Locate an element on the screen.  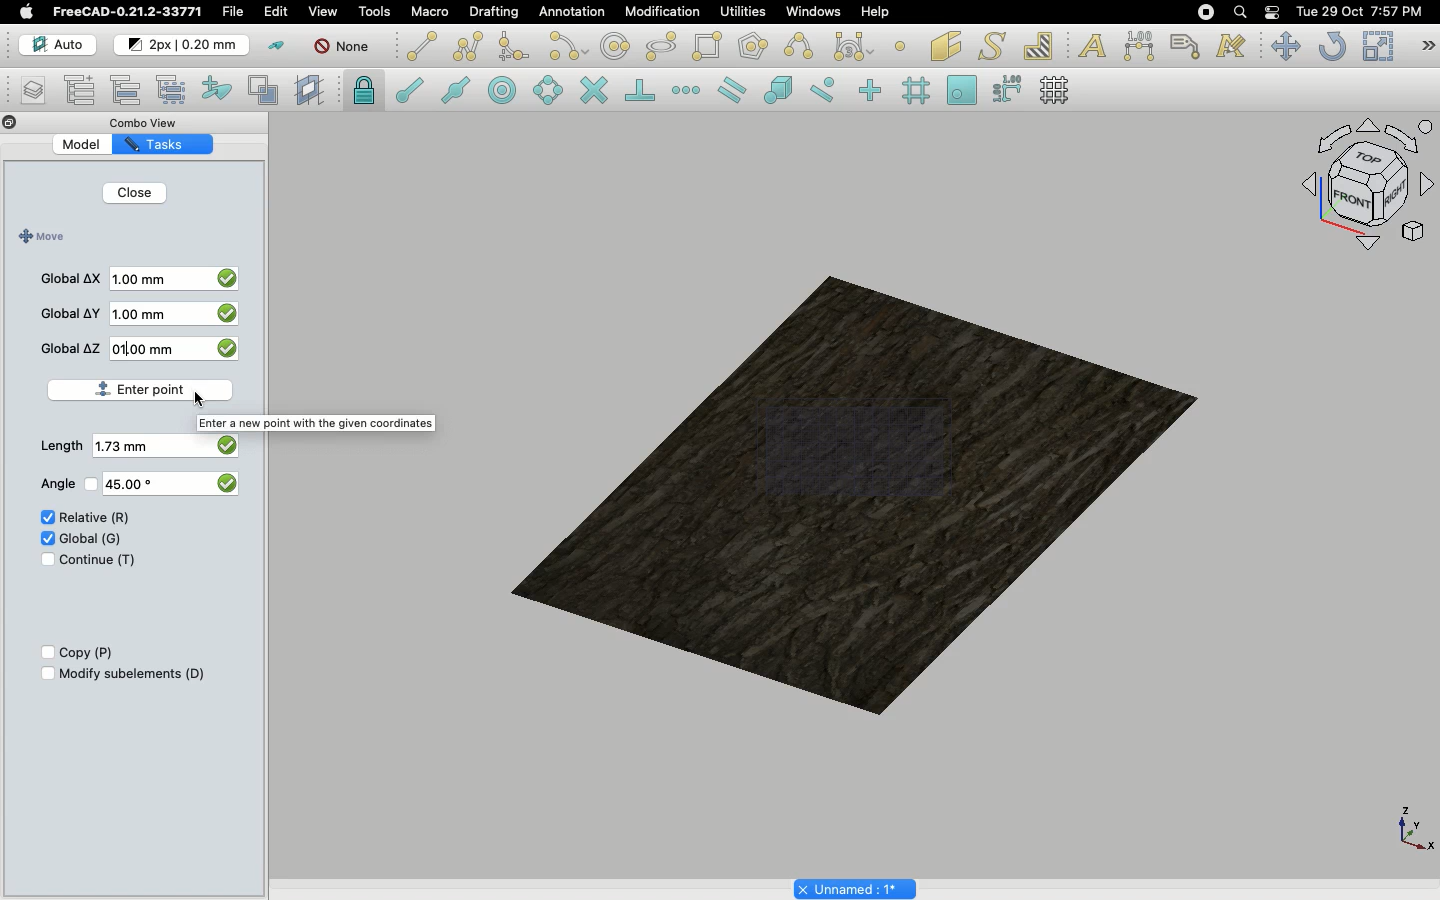
Change default for new objects is located at coordinates (183, 46).